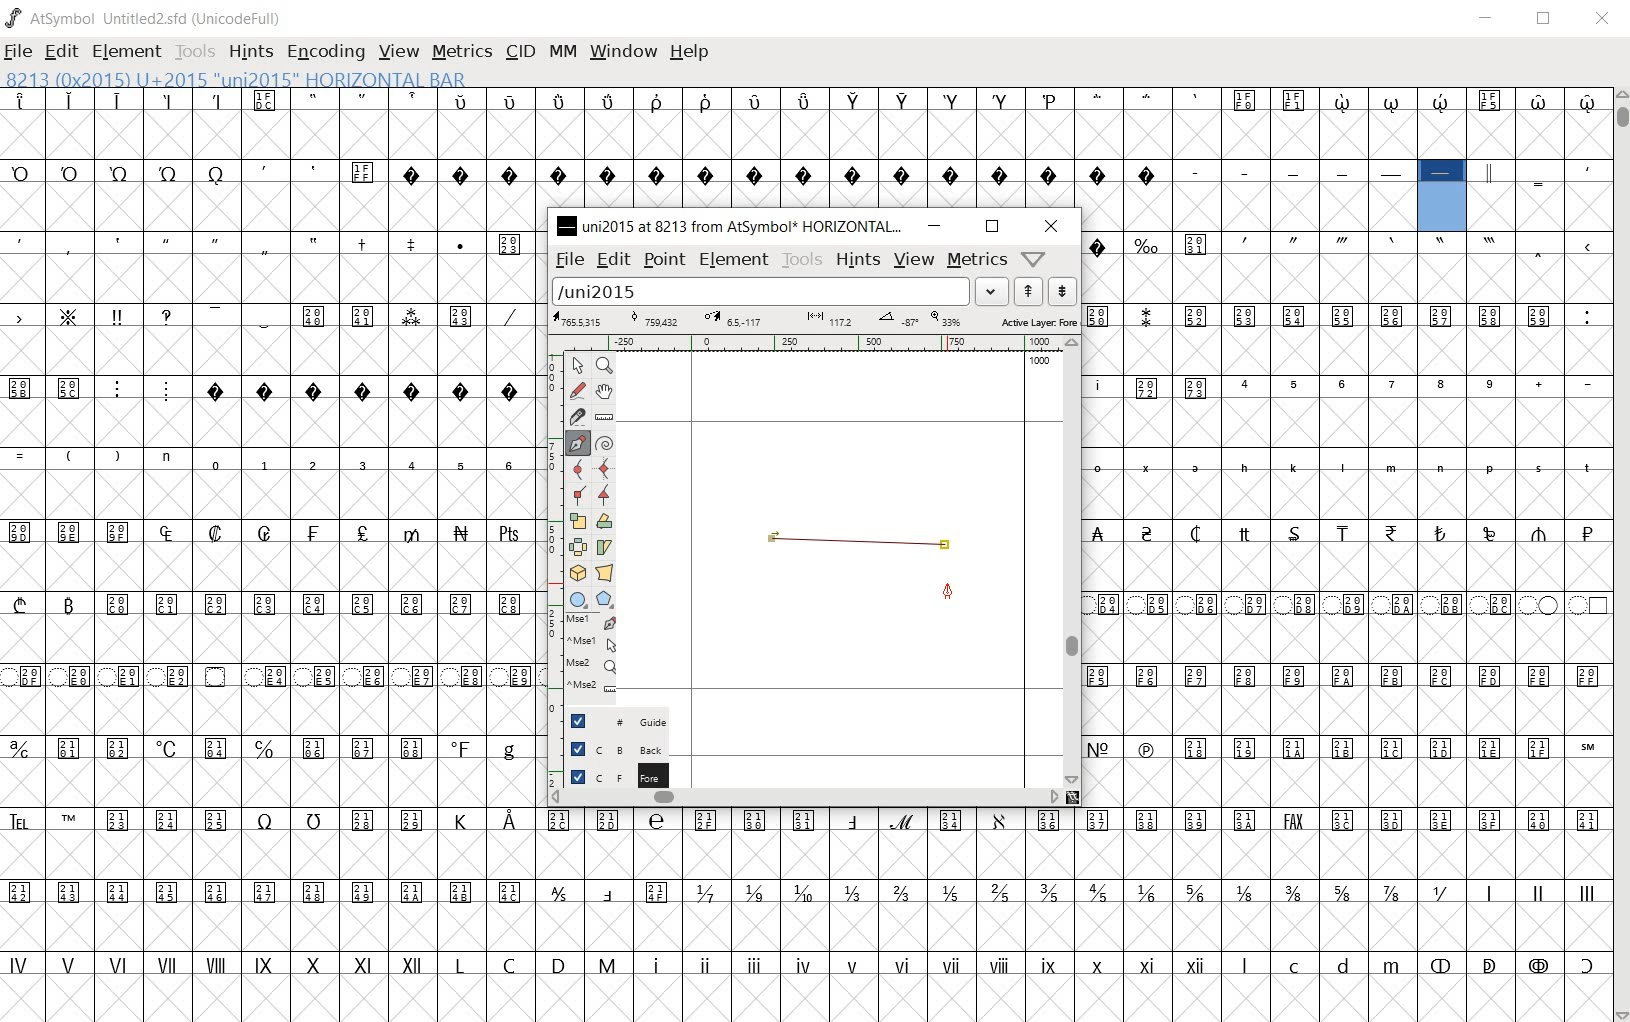  What do you see at coordinates (234, 79) in the screenshot?
I see `8213 (0x2015) U+2015 "uni2015" HORIZONTAL BAR` at bounding box center [234, 79].